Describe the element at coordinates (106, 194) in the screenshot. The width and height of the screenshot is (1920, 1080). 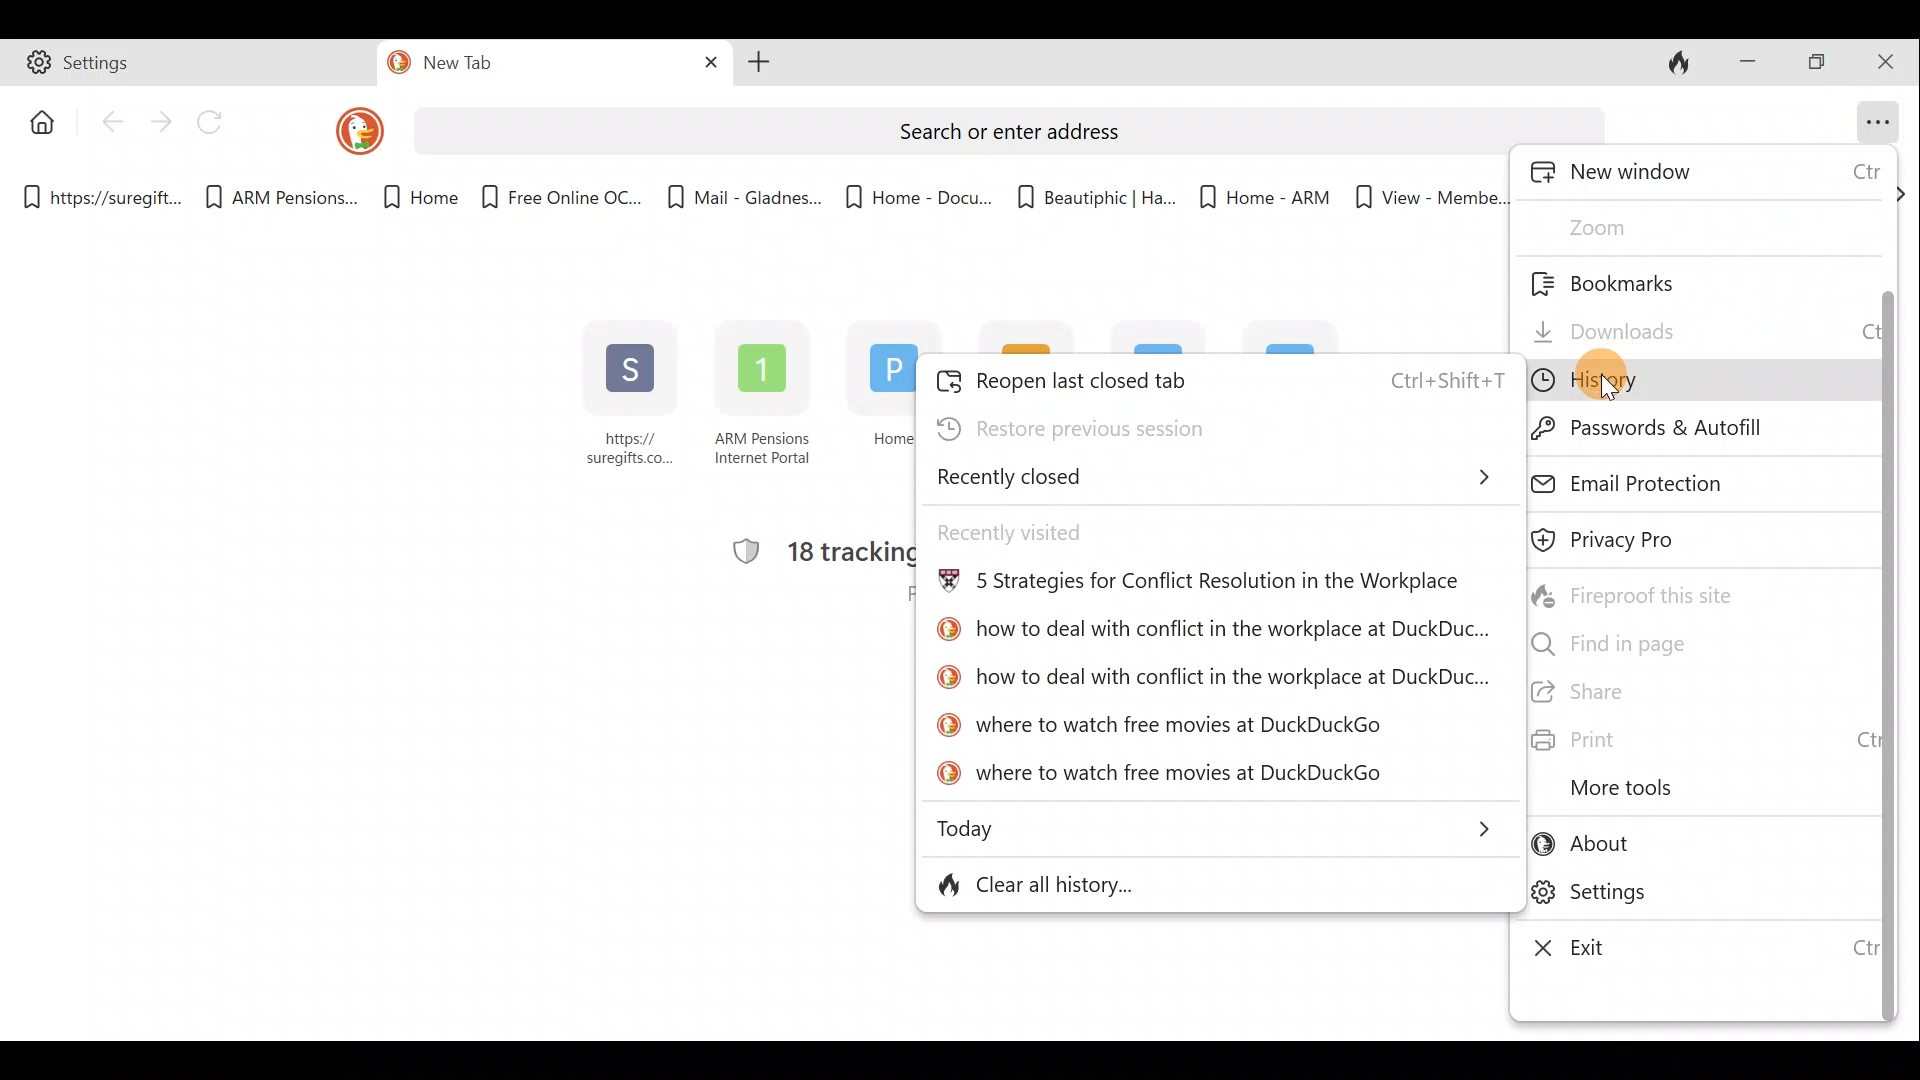
I see `https://suregitt...` at that location.